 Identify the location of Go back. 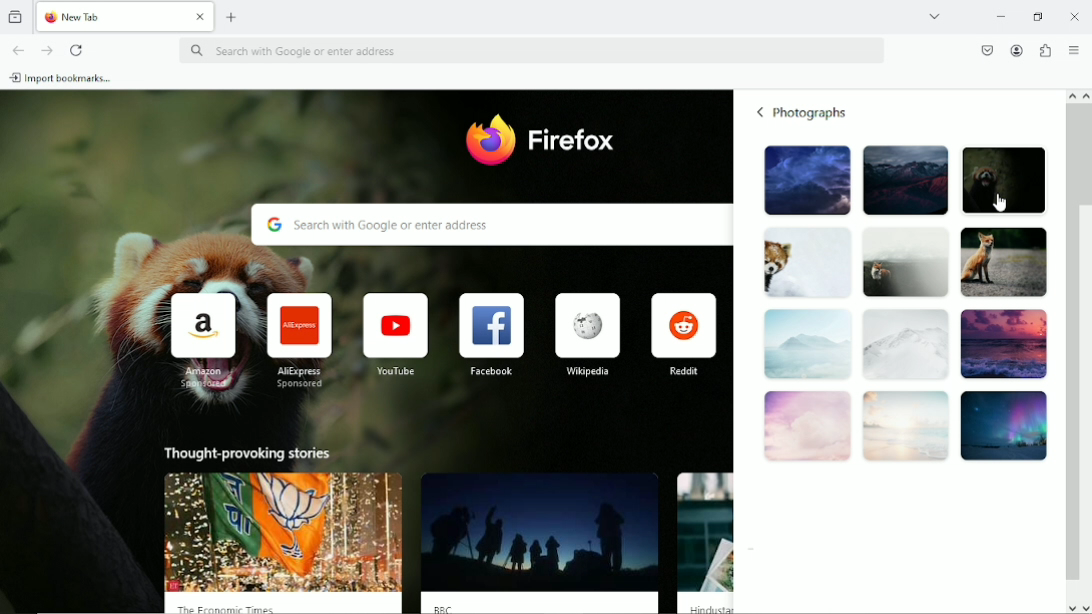
(17, 49).